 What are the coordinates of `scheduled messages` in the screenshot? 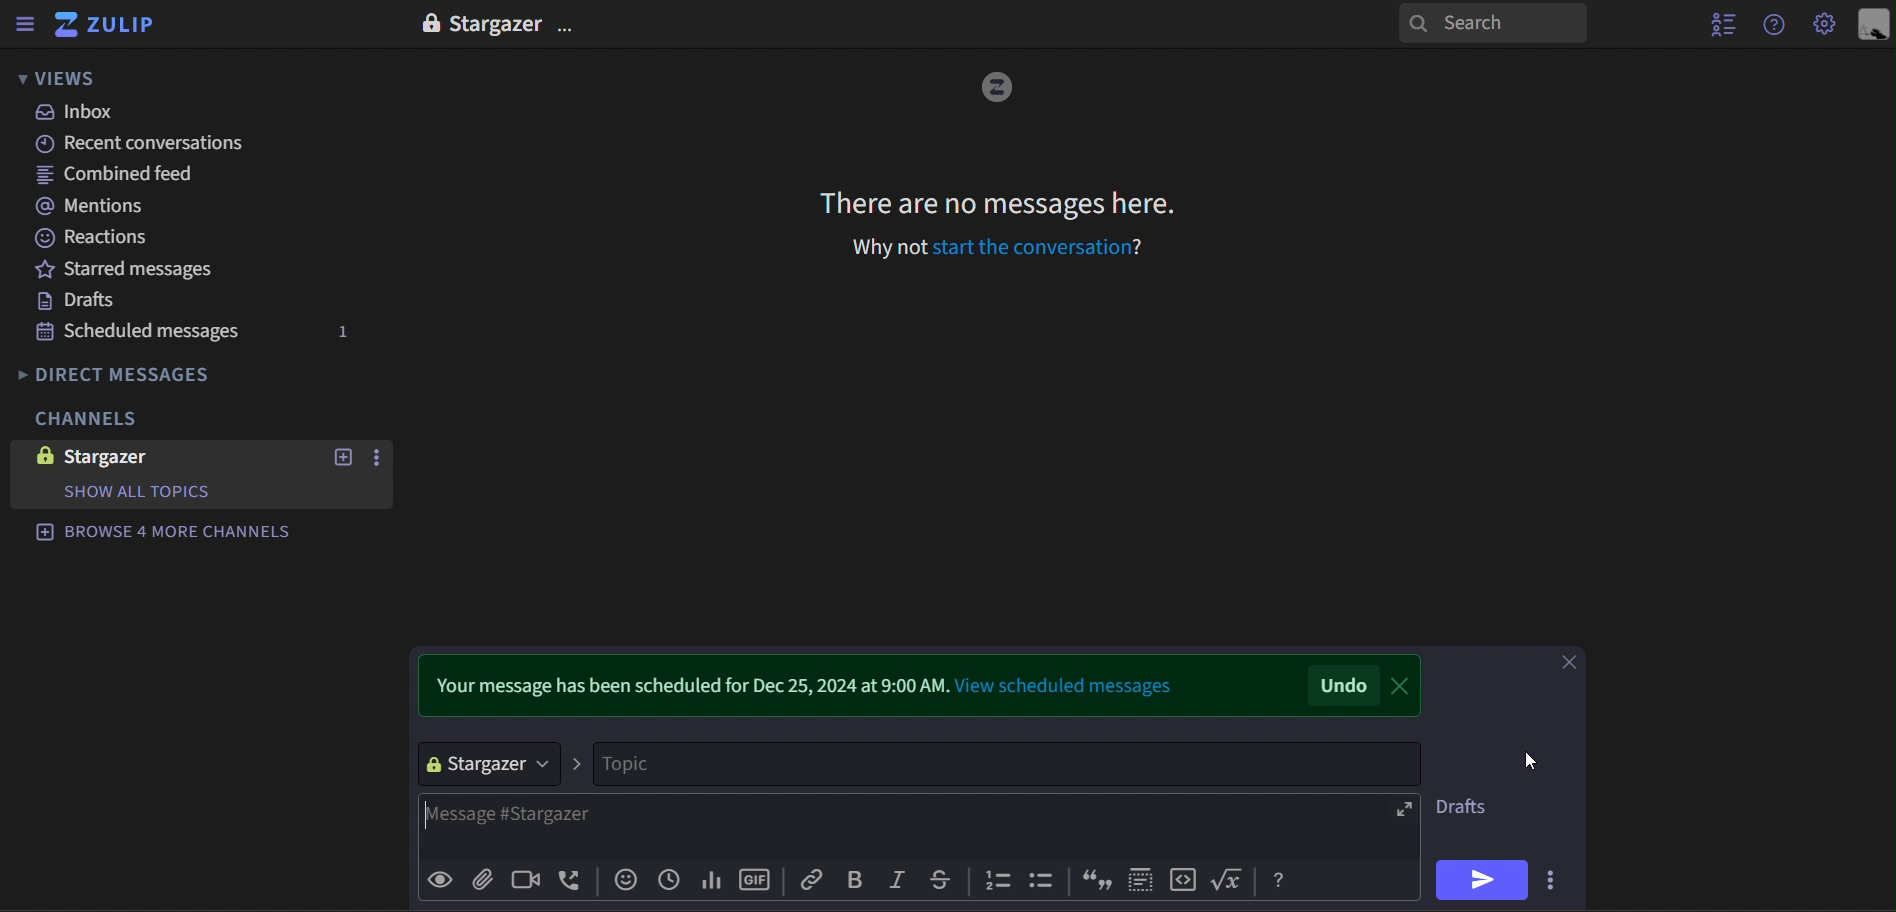 It's located at (199, 333).